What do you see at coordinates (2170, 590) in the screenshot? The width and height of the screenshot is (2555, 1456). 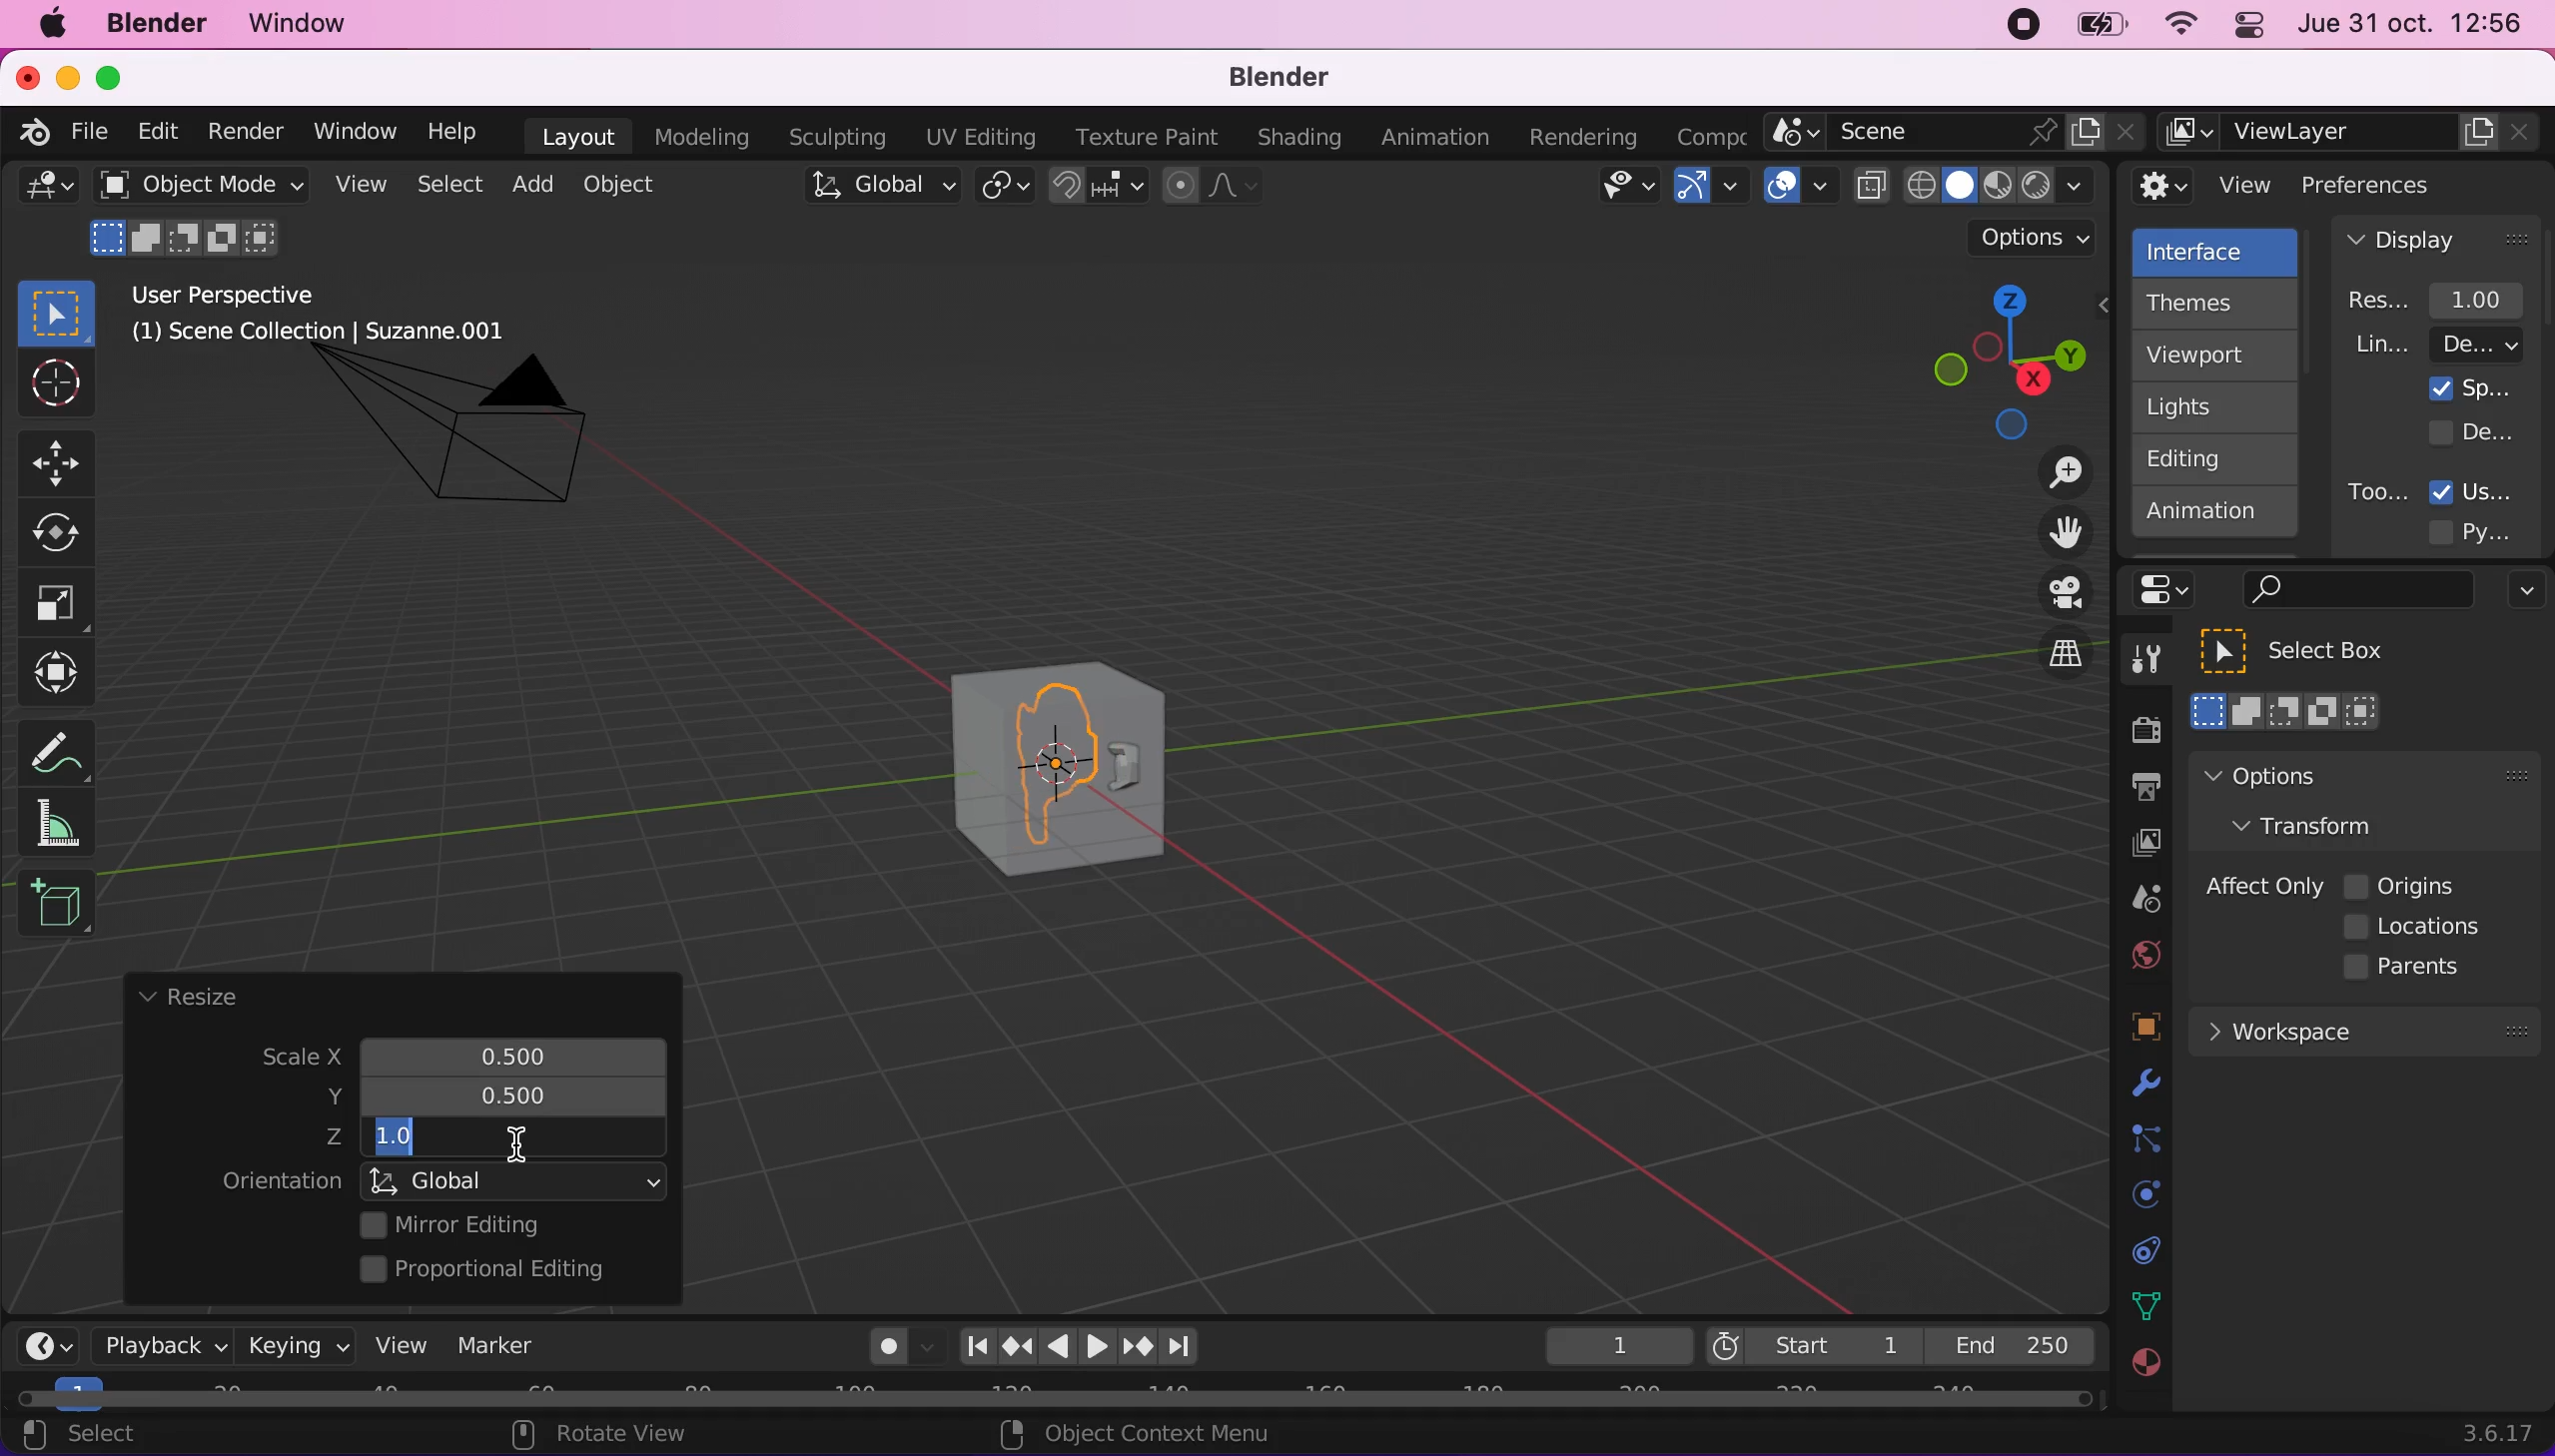 I see `panel control` at bounding box center [2170, 590].